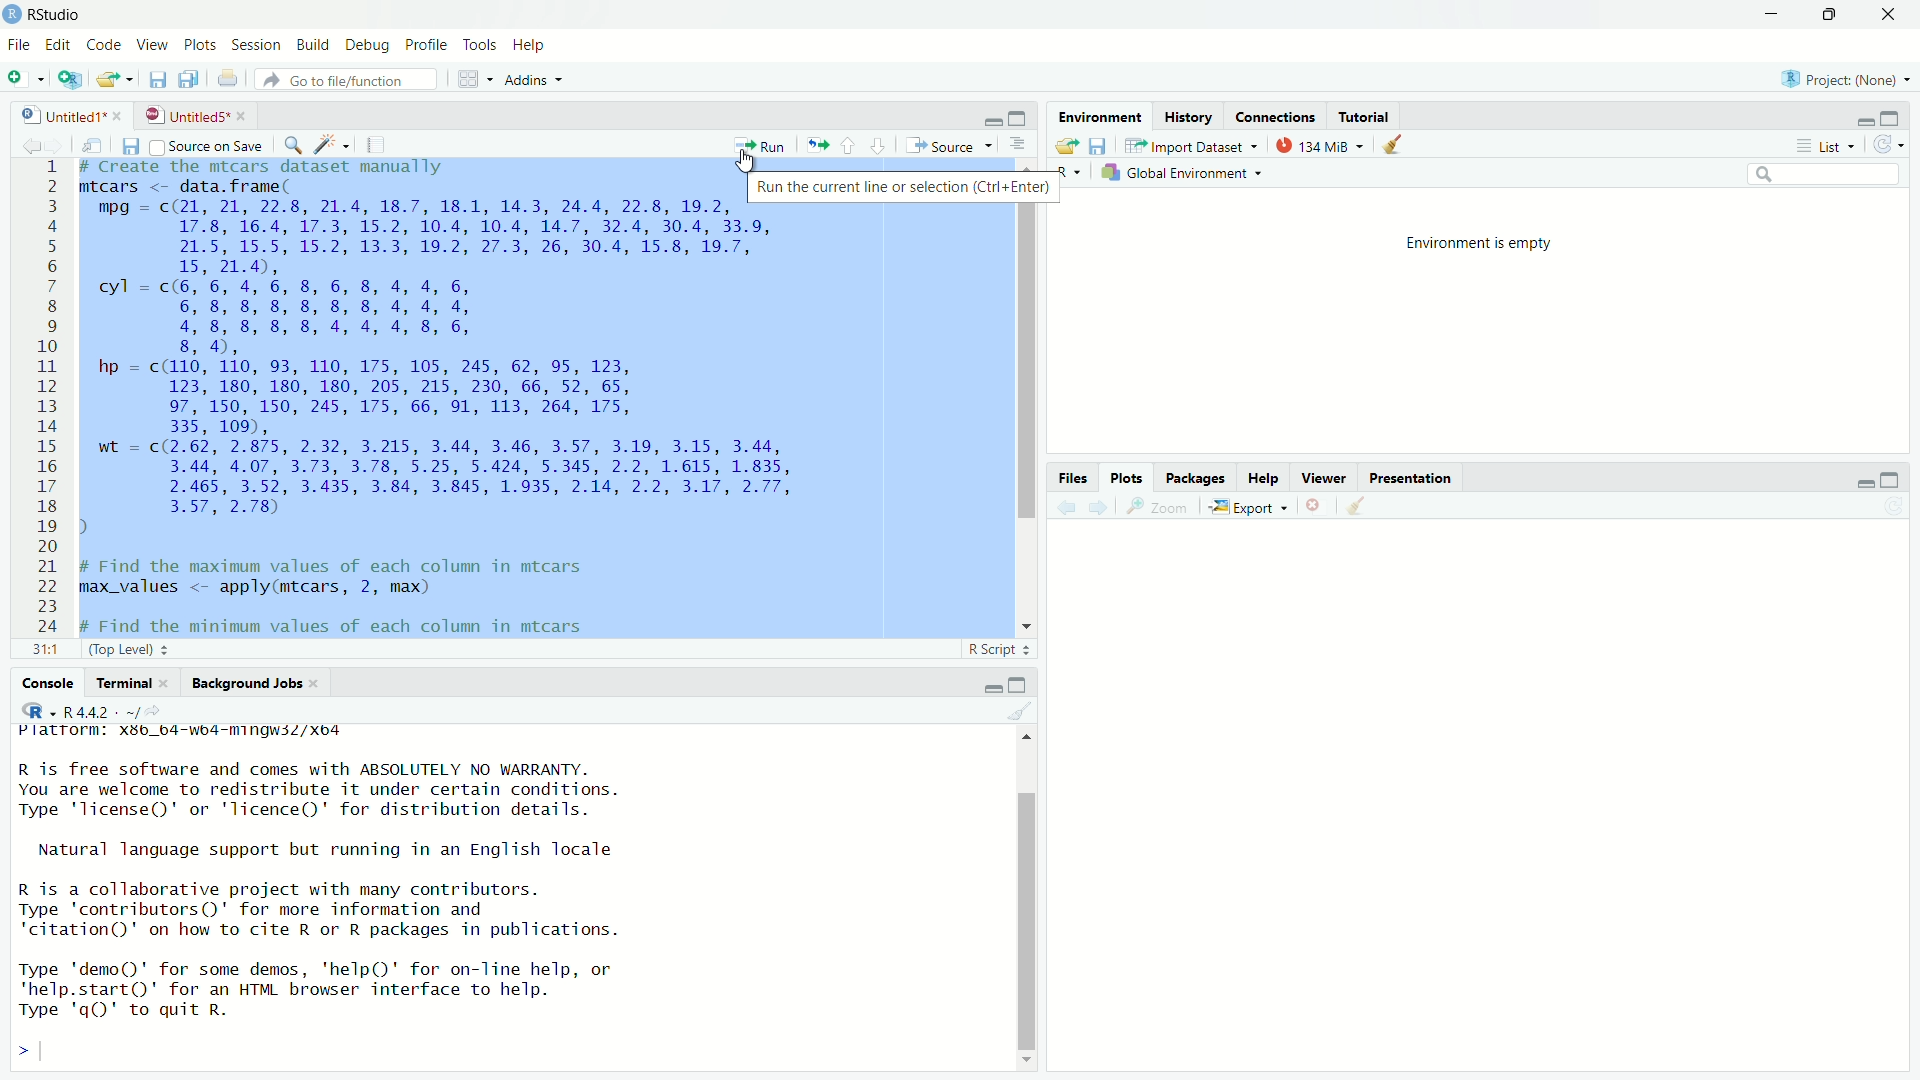 The width and height of the screenshot is (1920, 1080). Describe the element at coordinates (1892, 118) in the screenshot. I see `maximise` at that location.